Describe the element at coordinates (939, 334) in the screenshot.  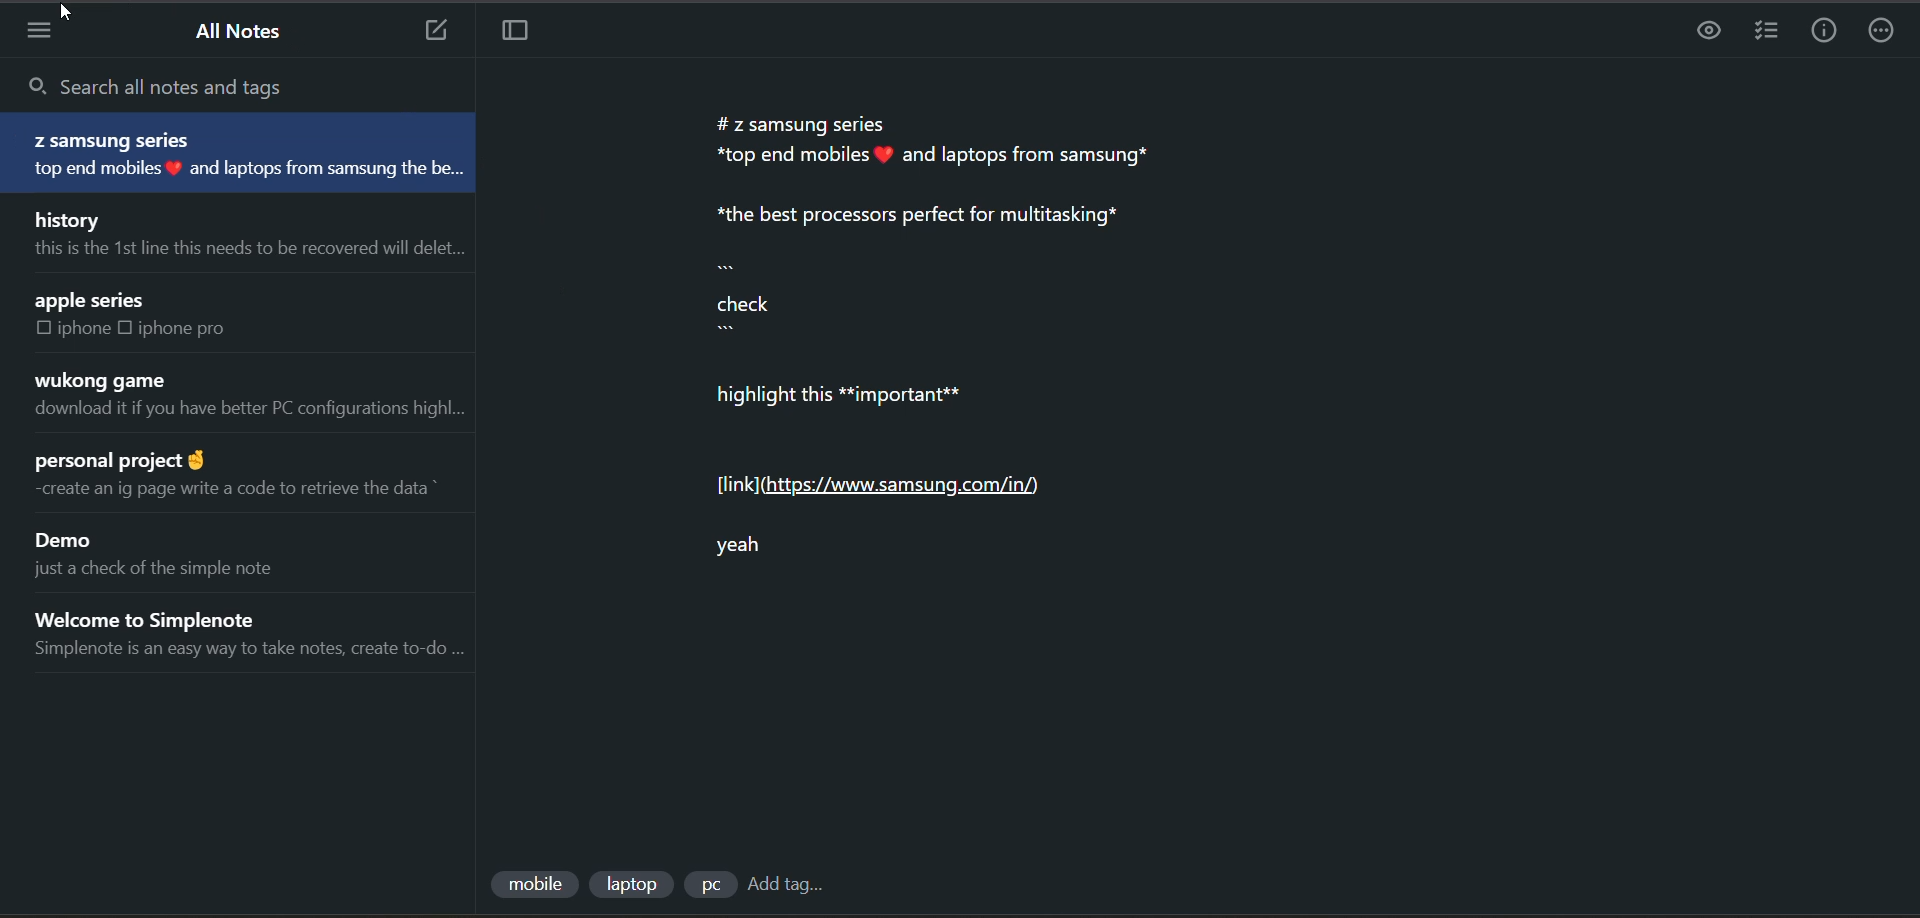
I see `# z samsung series

*top end mobiles # and laptops from samsung*
*the best processors perfect for multitasking*
check

highlight this **important**

[link] (https://www.samsung.com/in/)

yeah` at that location.